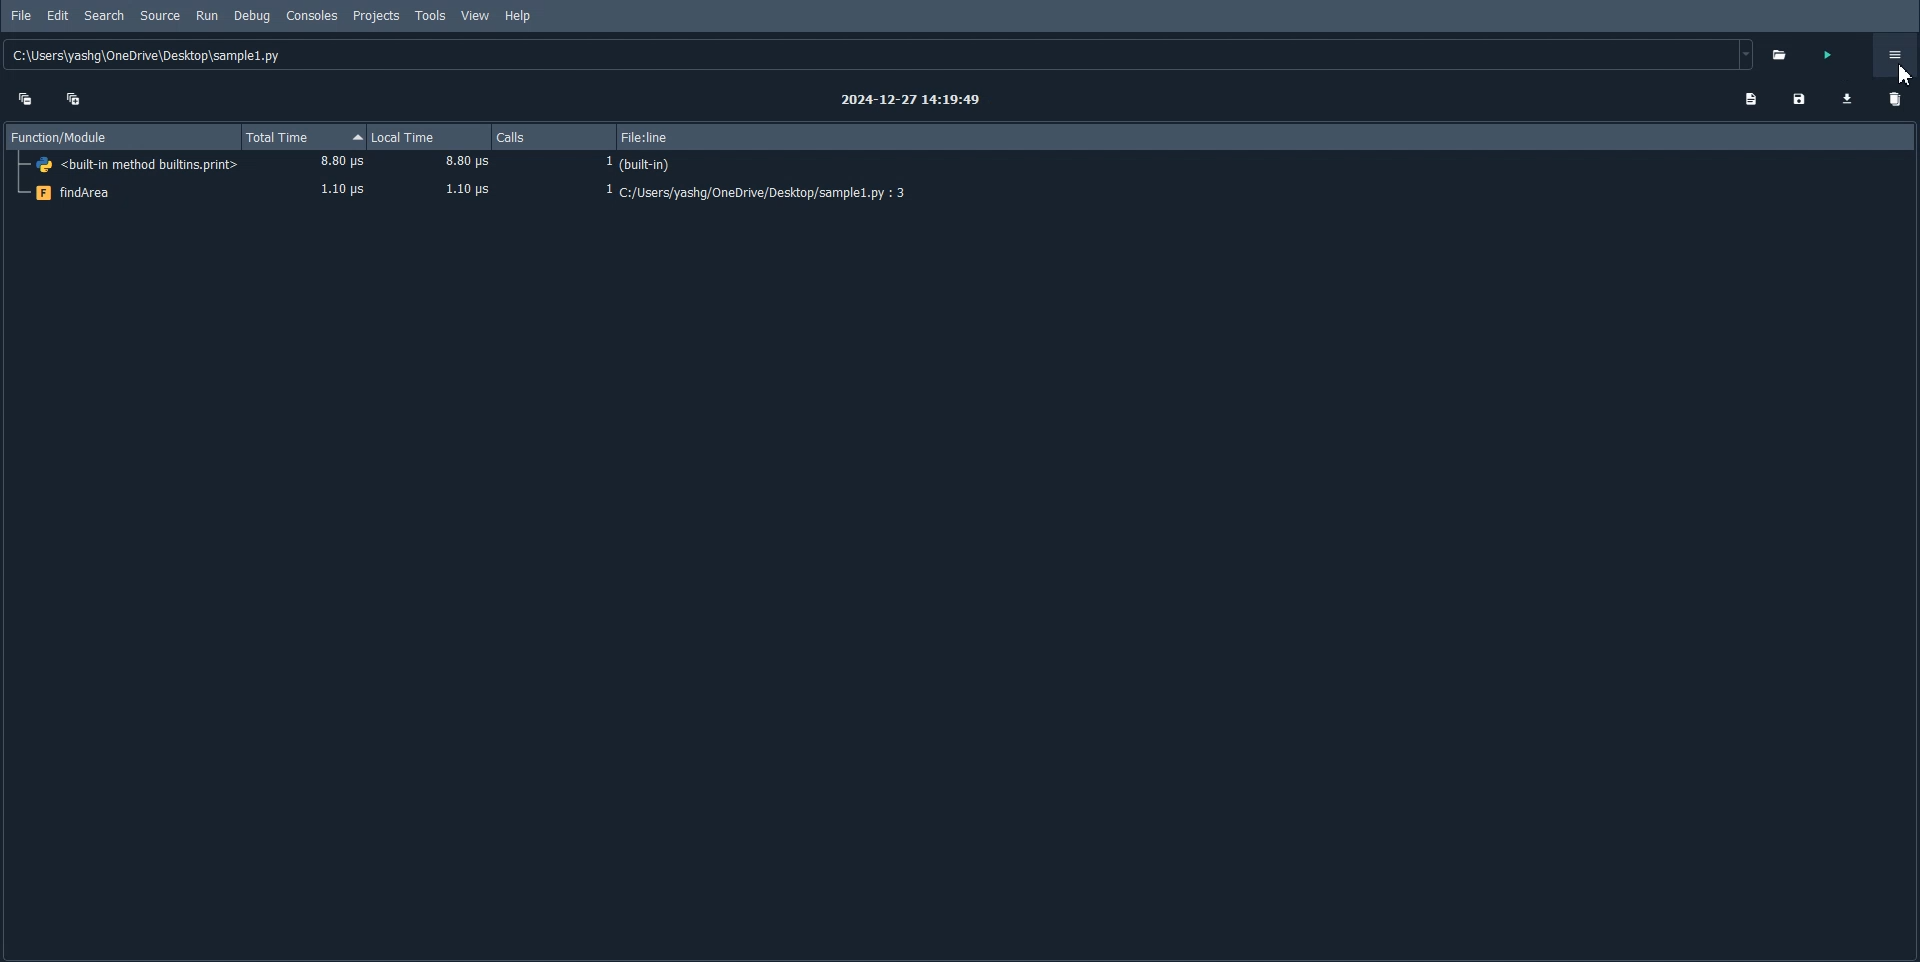 This screenshot has width=1920, height=962. What do you see at coordinates (302, 137) in the screenshot?
I see `Total Time` at bounding box center [302, 137].